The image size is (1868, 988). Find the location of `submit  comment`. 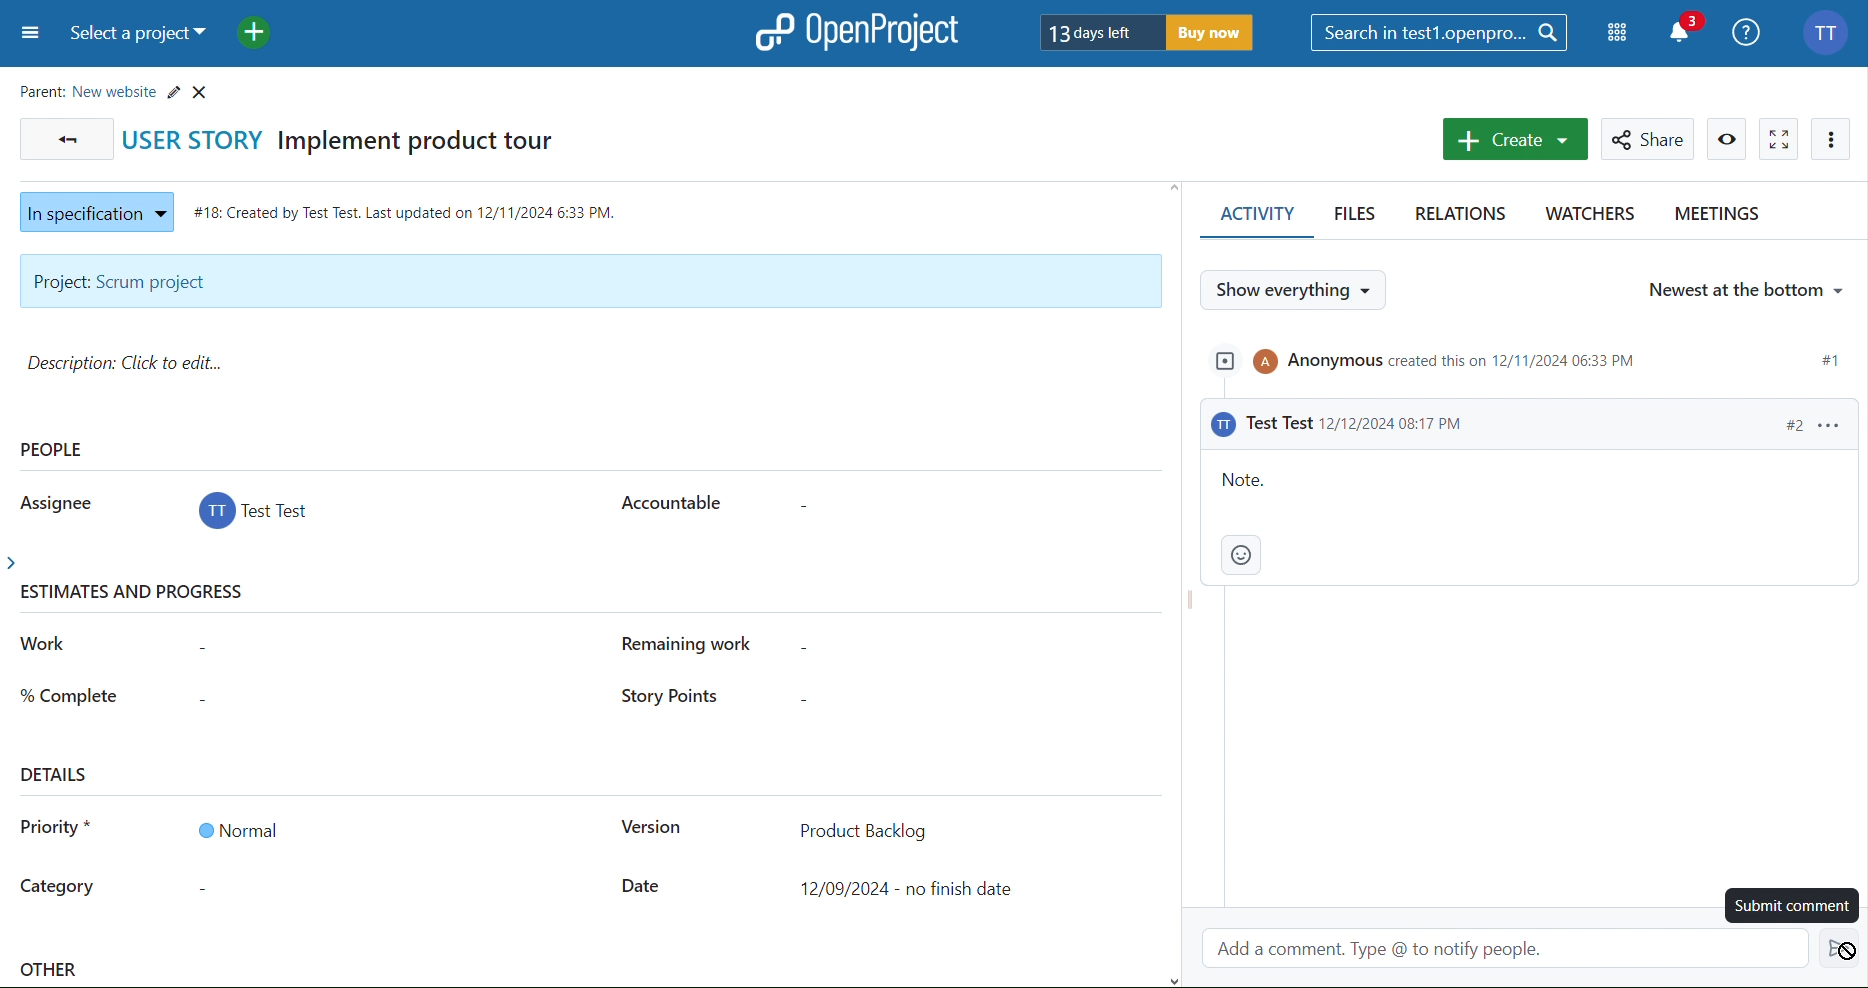

submit  comment is located at coordinates (1788, 905).